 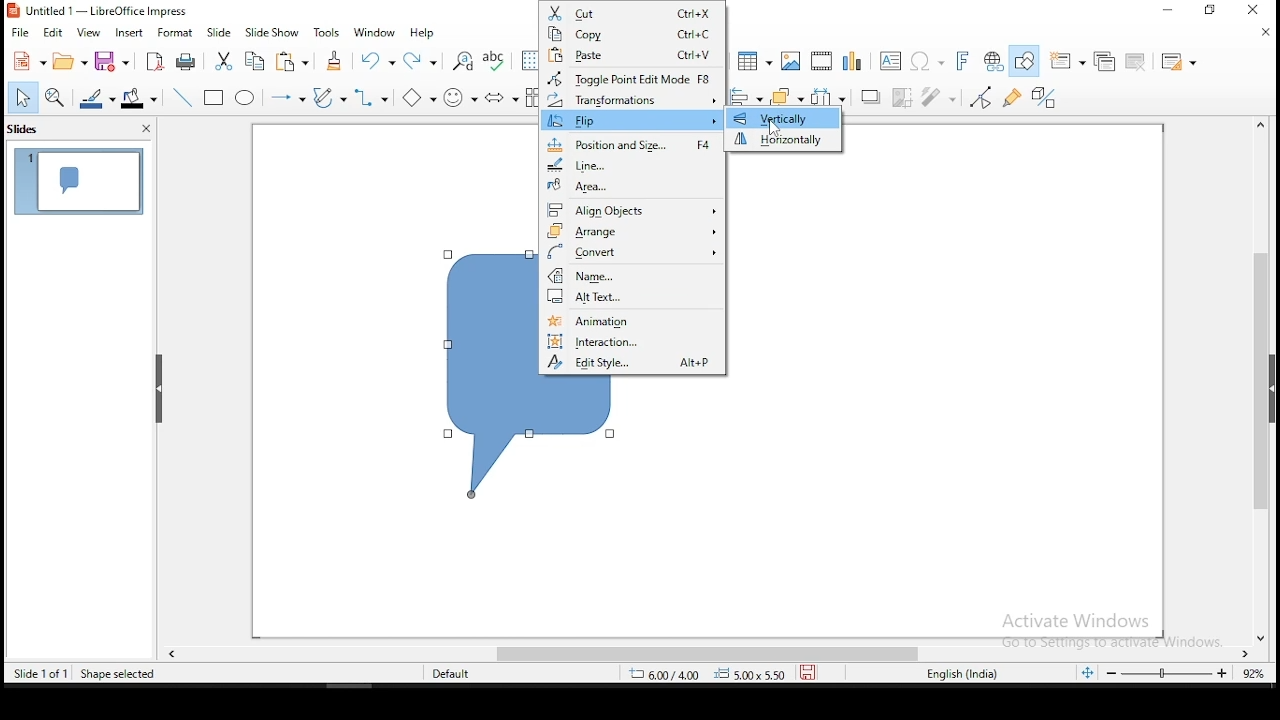 What do you see at coordinates (829, 96) in the screenshot?
I see `distribute` at bounding box center [829, 96].